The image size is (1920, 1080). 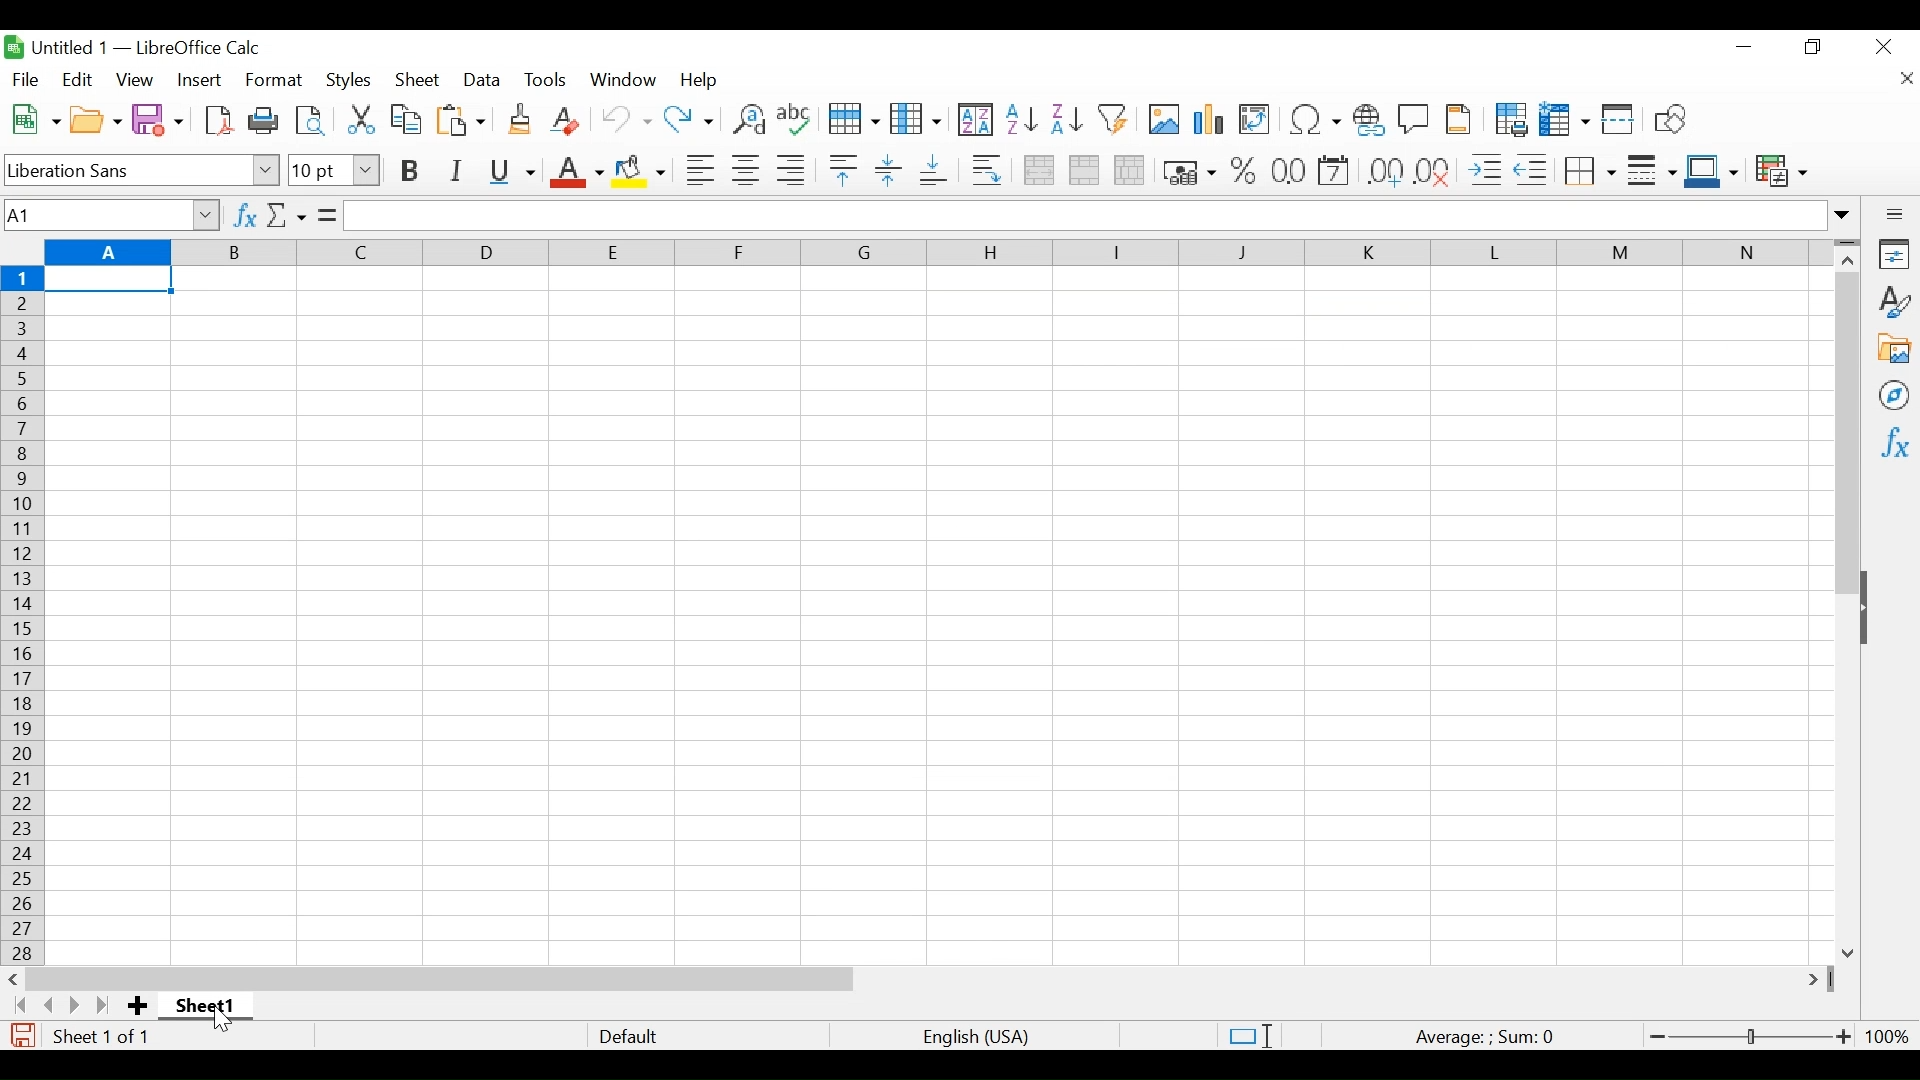 What do you see at coordinates (1893, 300) in the screenshot?
I see `Styles` at bounding box center [1893, 300].